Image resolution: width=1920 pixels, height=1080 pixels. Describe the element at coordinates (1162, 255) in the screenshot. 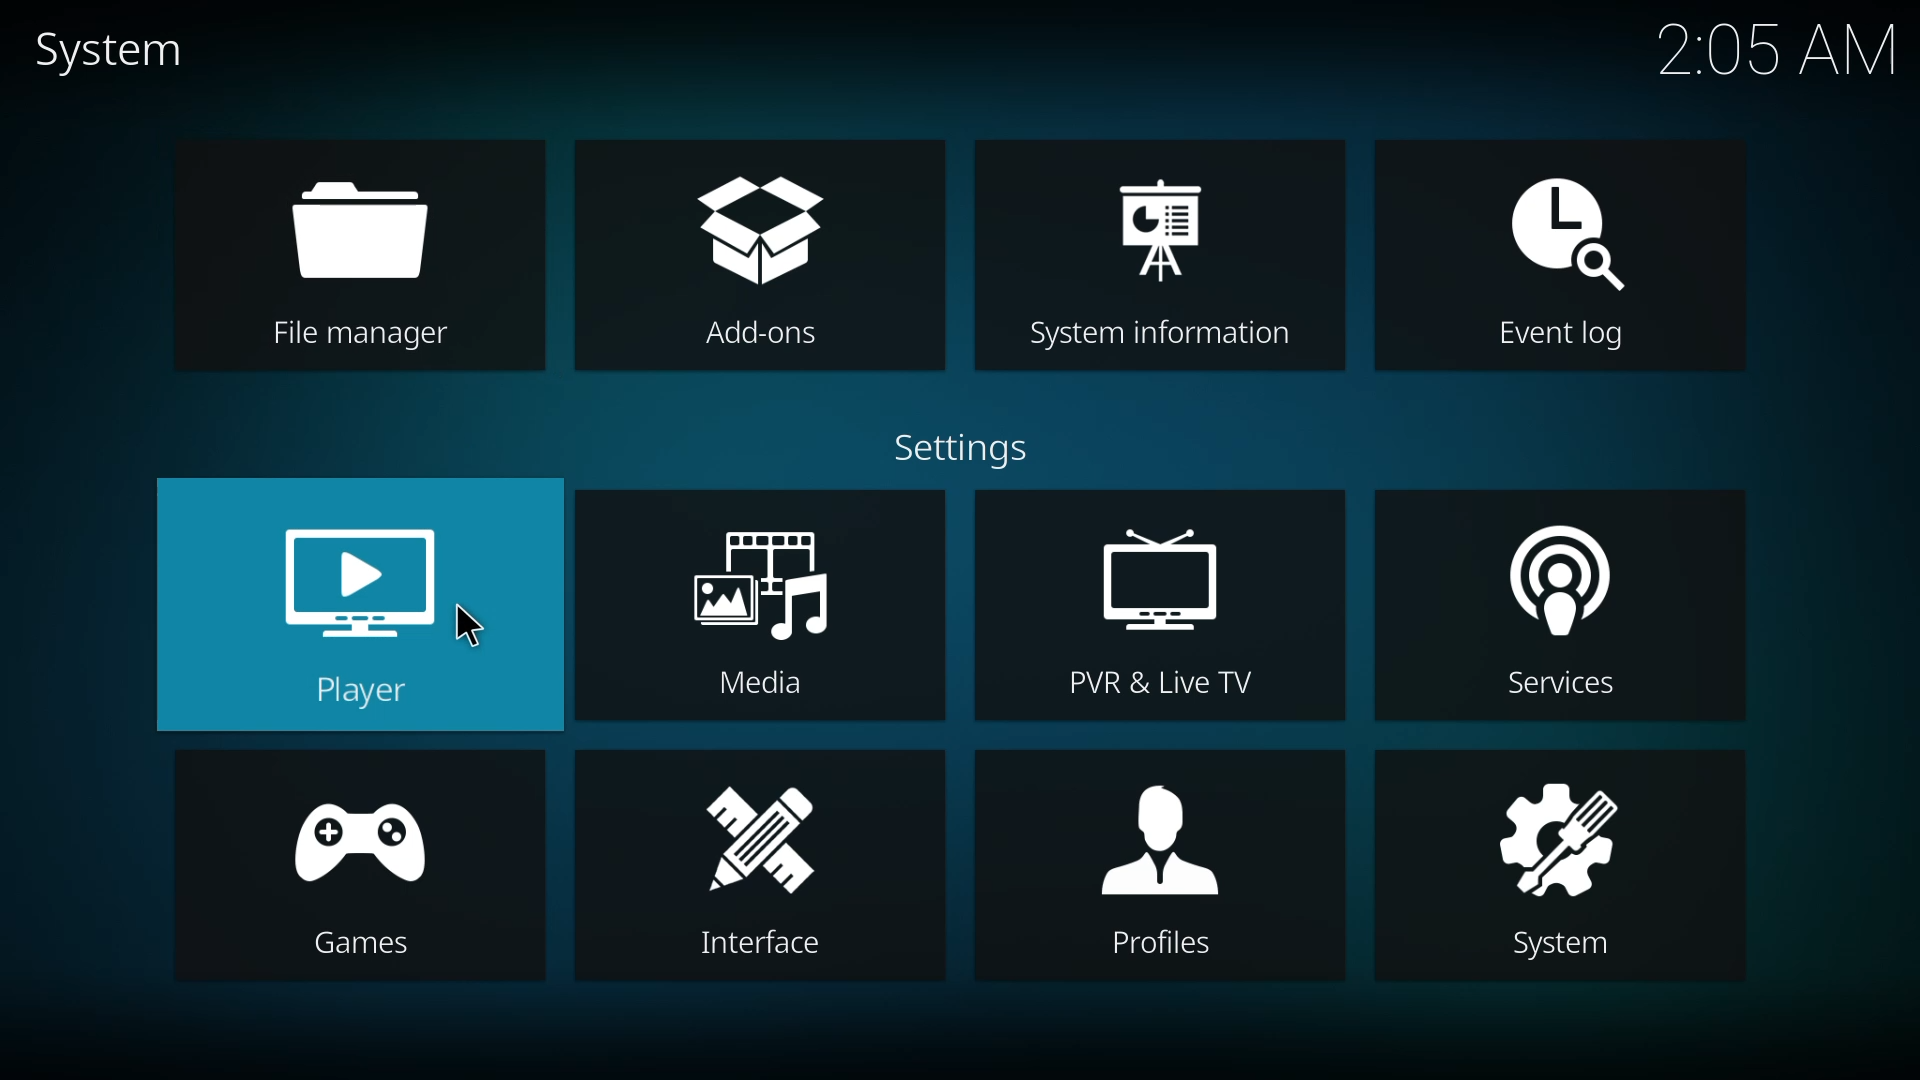

I see `system information` at that location.